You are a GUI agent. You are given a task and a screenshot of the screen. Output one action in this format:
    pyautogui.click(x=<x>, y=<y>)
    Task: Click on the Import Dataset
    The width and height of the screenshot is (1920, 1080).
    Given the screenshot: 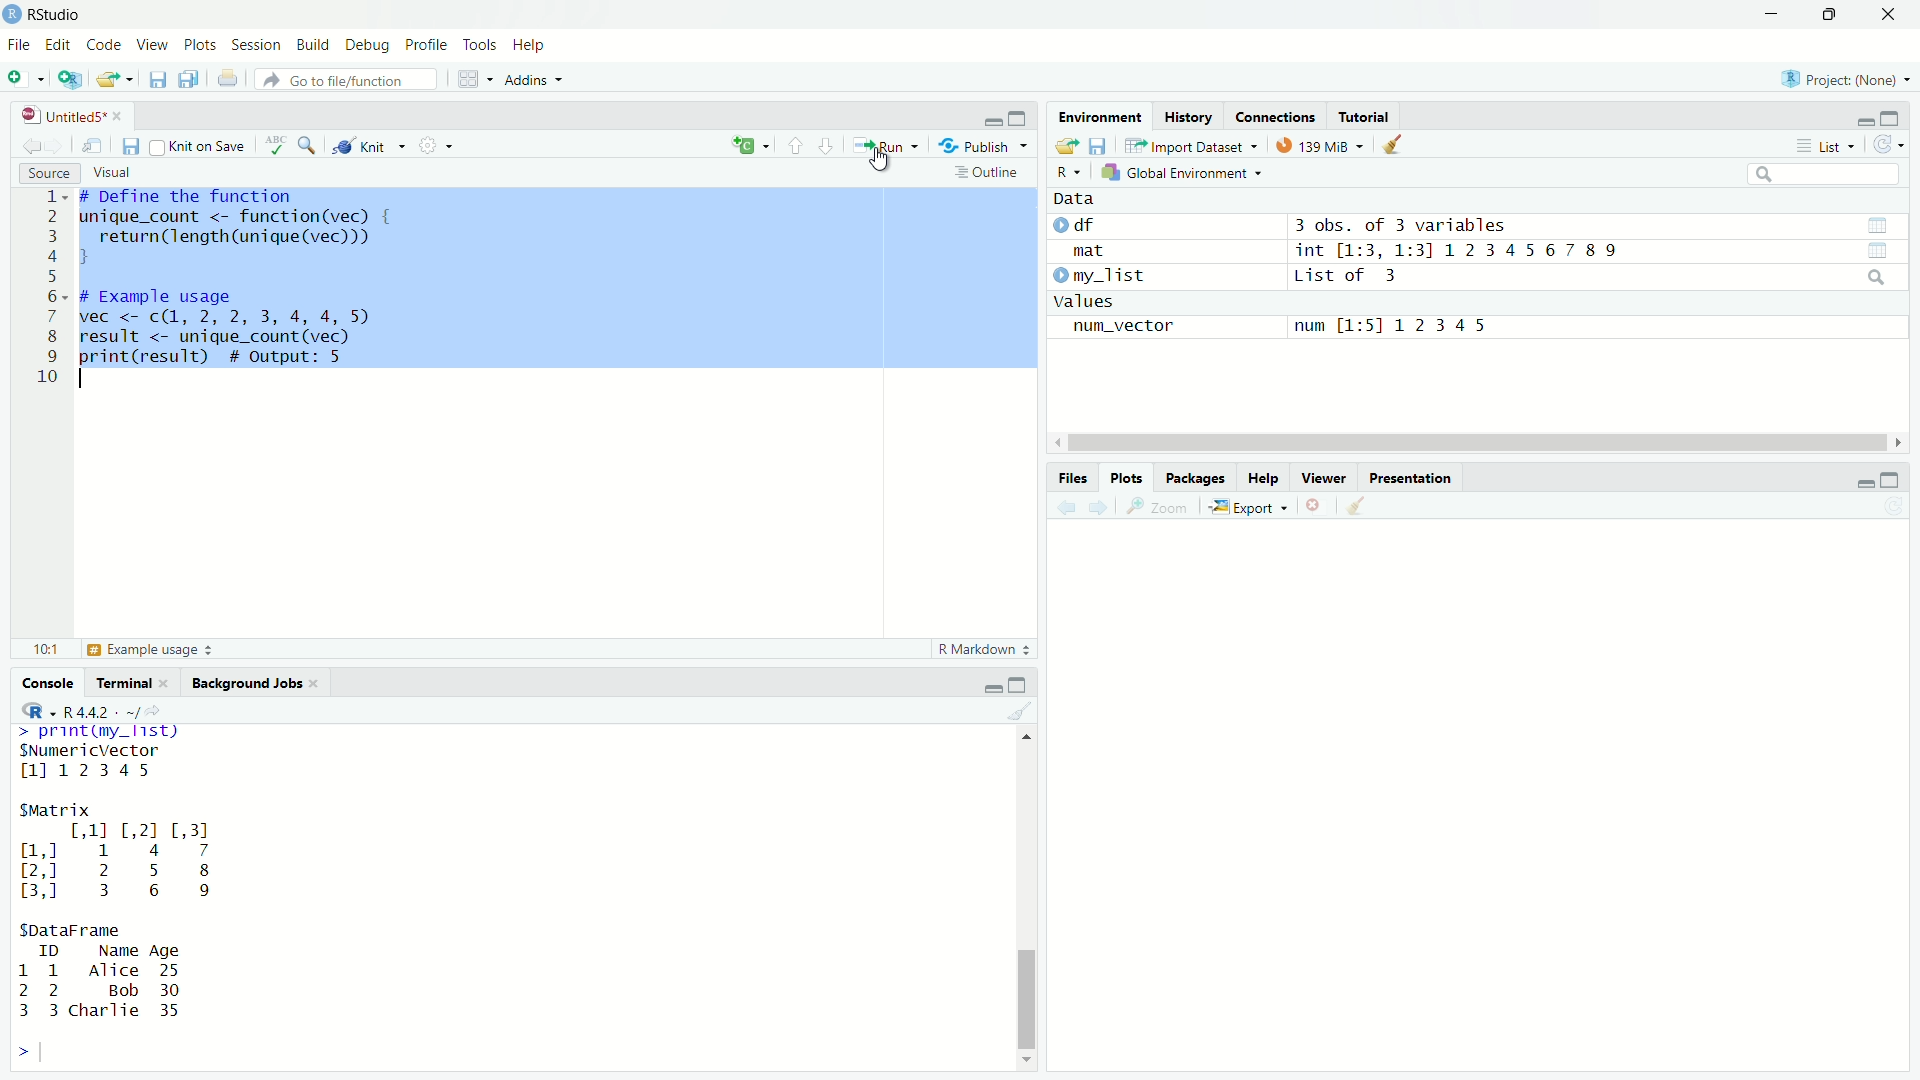 What is the action you would take?
    pyautogui.click(x=1189, y=146)
    